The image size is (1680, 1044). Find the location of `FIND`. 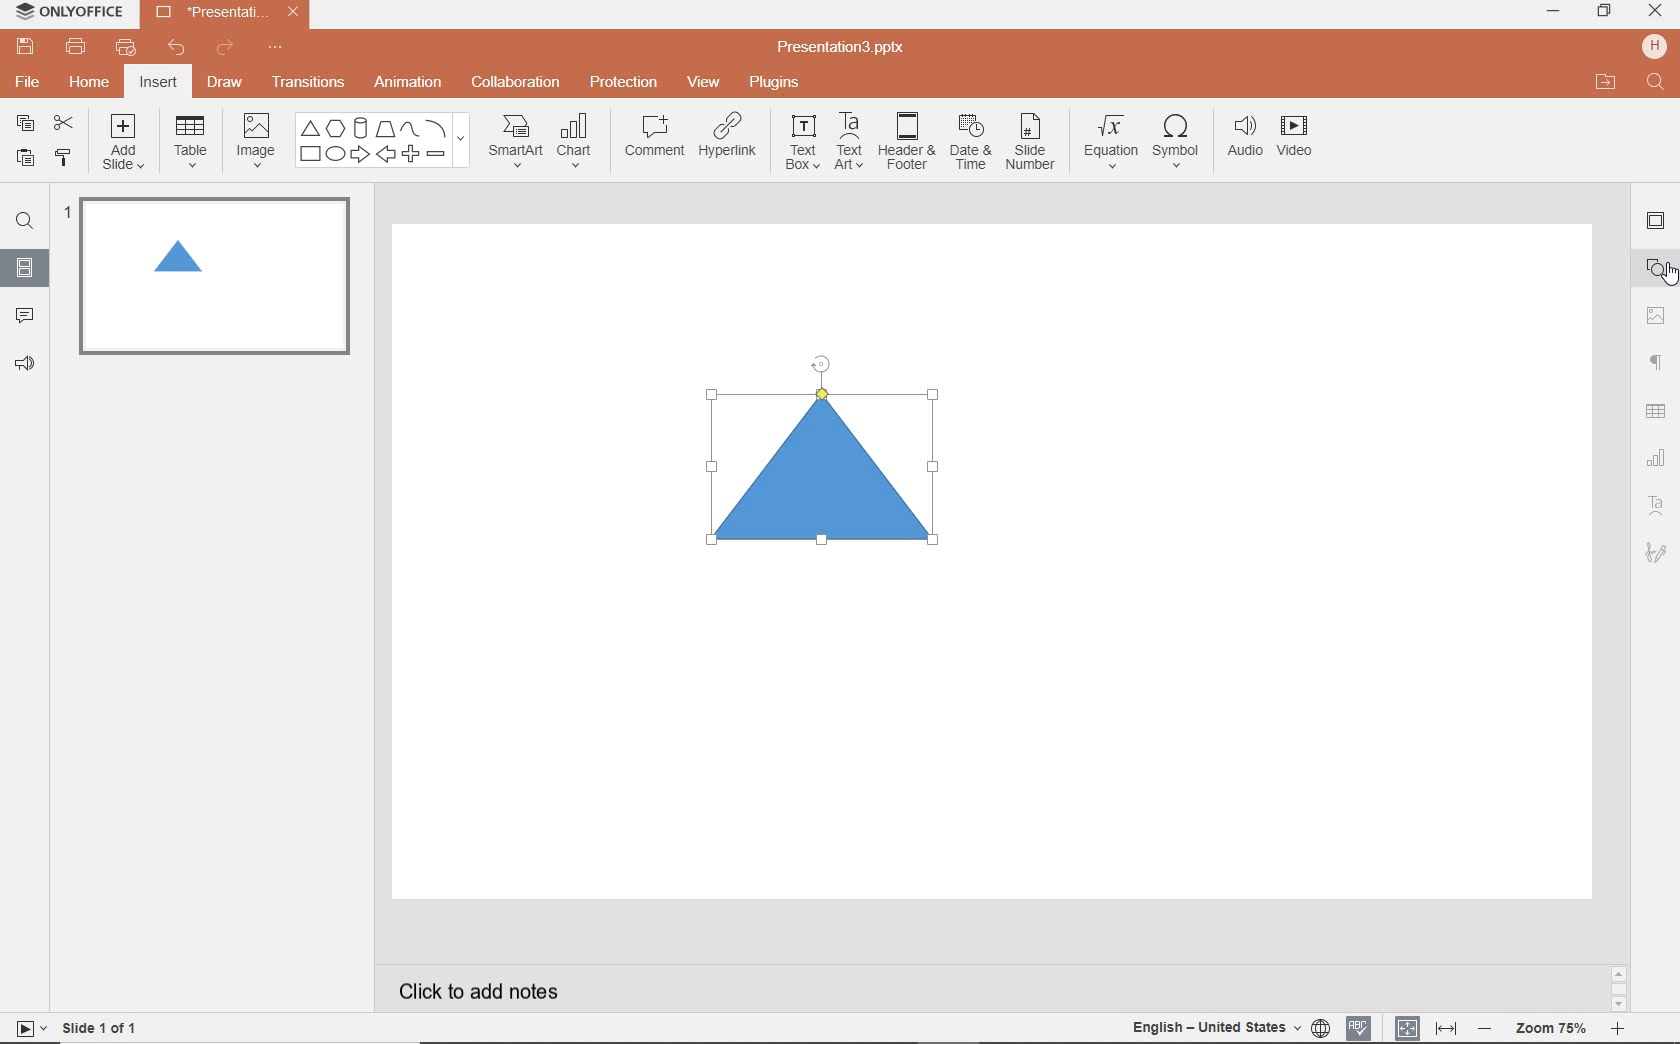

FIND is located at coordinates (24, 224).